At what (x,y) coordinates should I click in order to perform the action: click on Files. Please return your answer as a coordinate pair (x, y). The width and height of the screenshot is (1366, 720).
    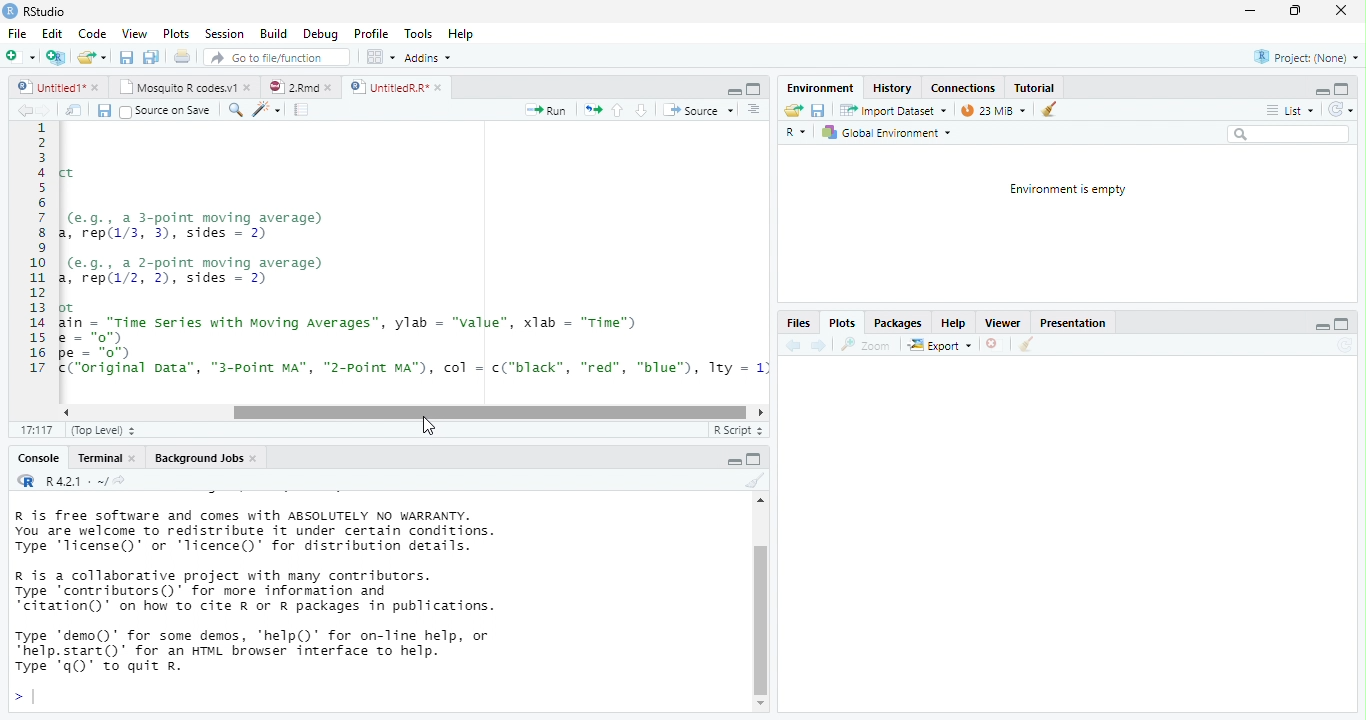
    Looking at the image, I should click on (797, 324).